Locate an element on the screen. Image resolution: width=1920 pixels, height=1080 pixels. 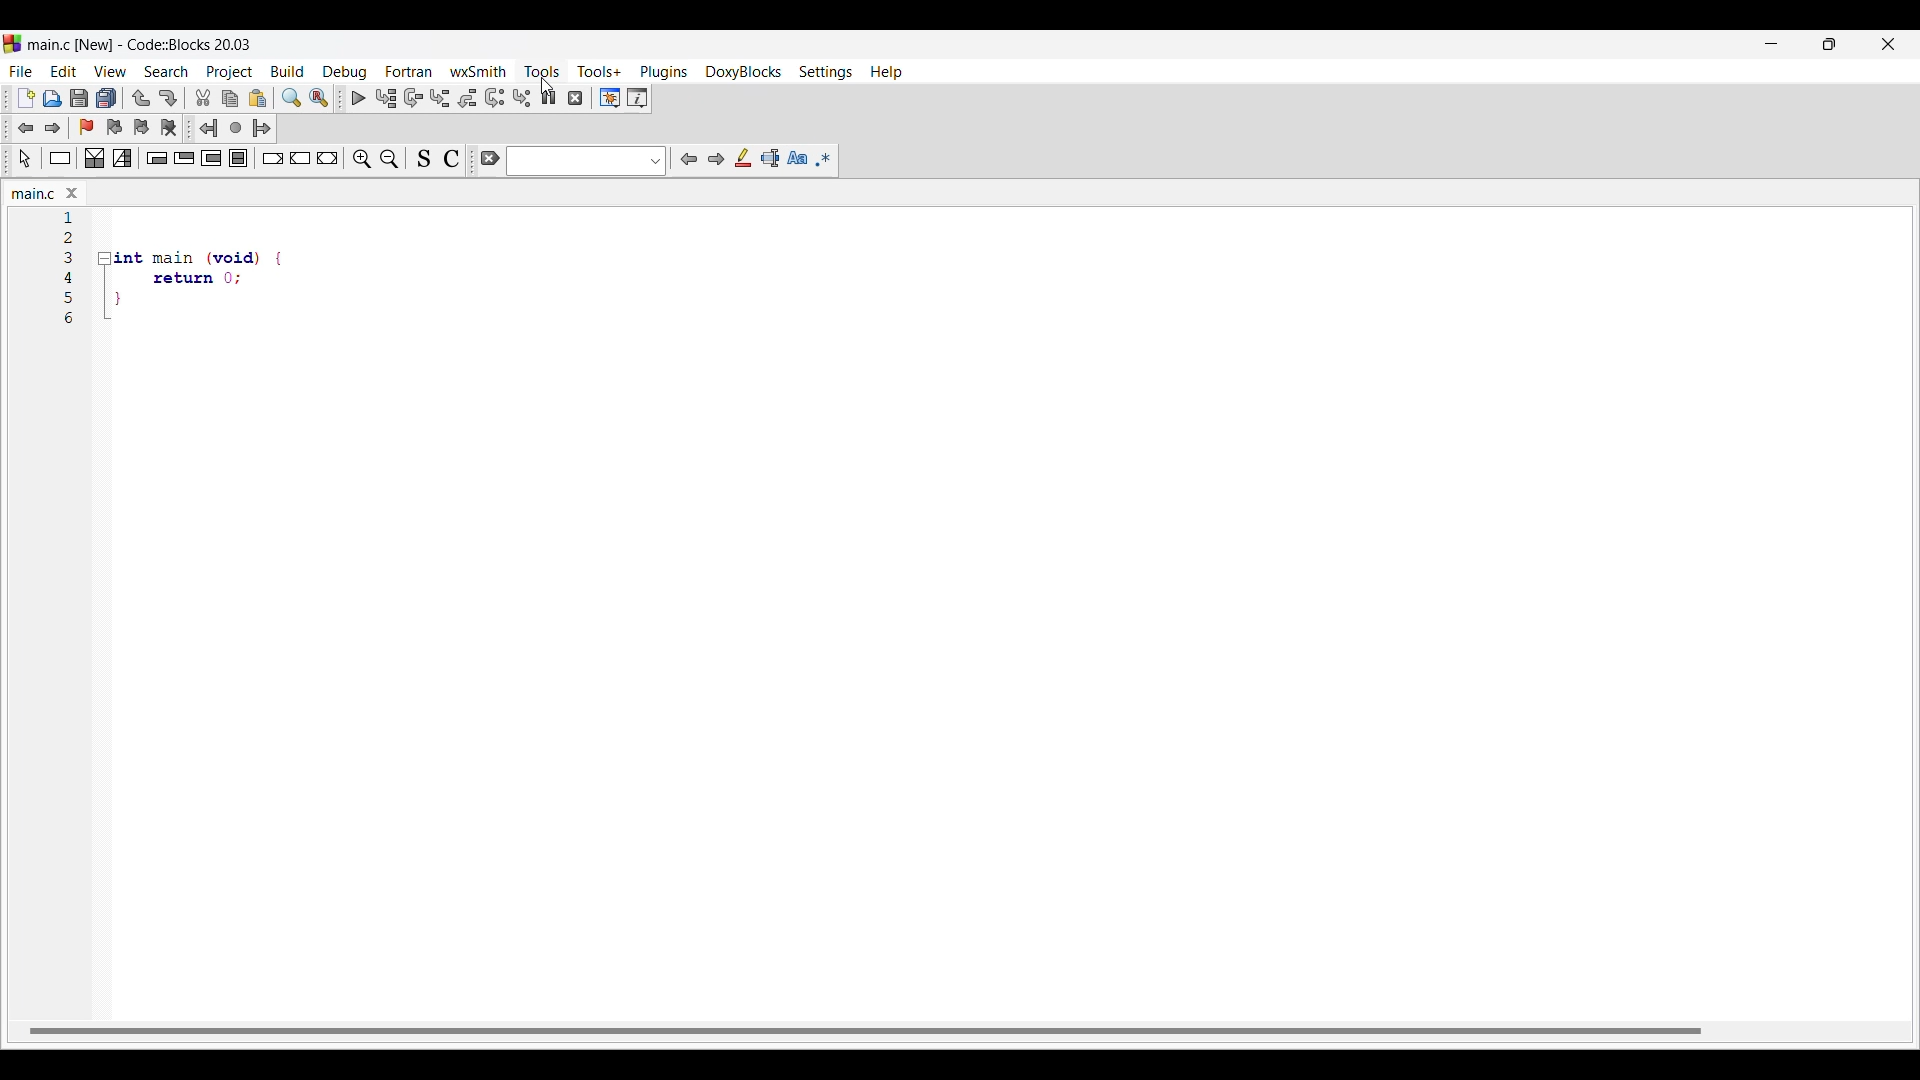
Save is located at coordinates (79, 98).